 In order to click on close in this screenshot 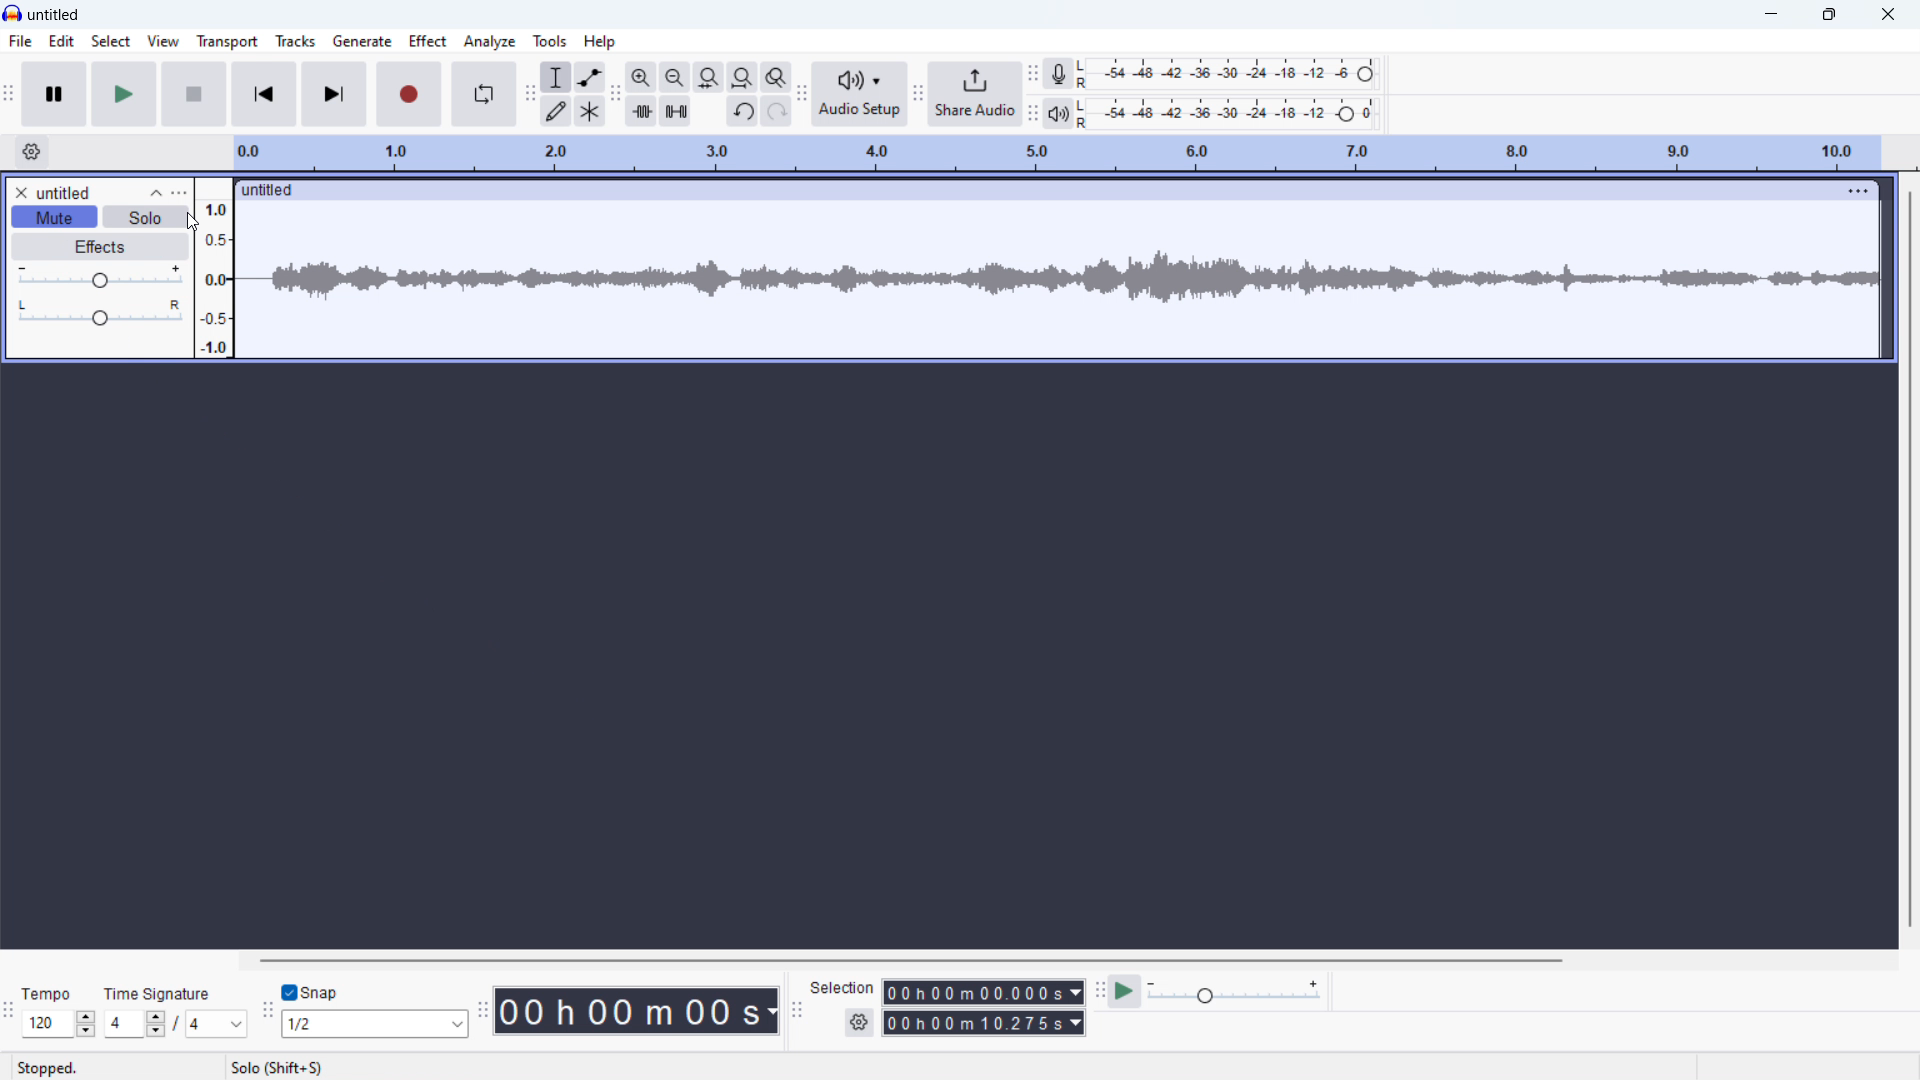, I will do `click(1886, 15)`.